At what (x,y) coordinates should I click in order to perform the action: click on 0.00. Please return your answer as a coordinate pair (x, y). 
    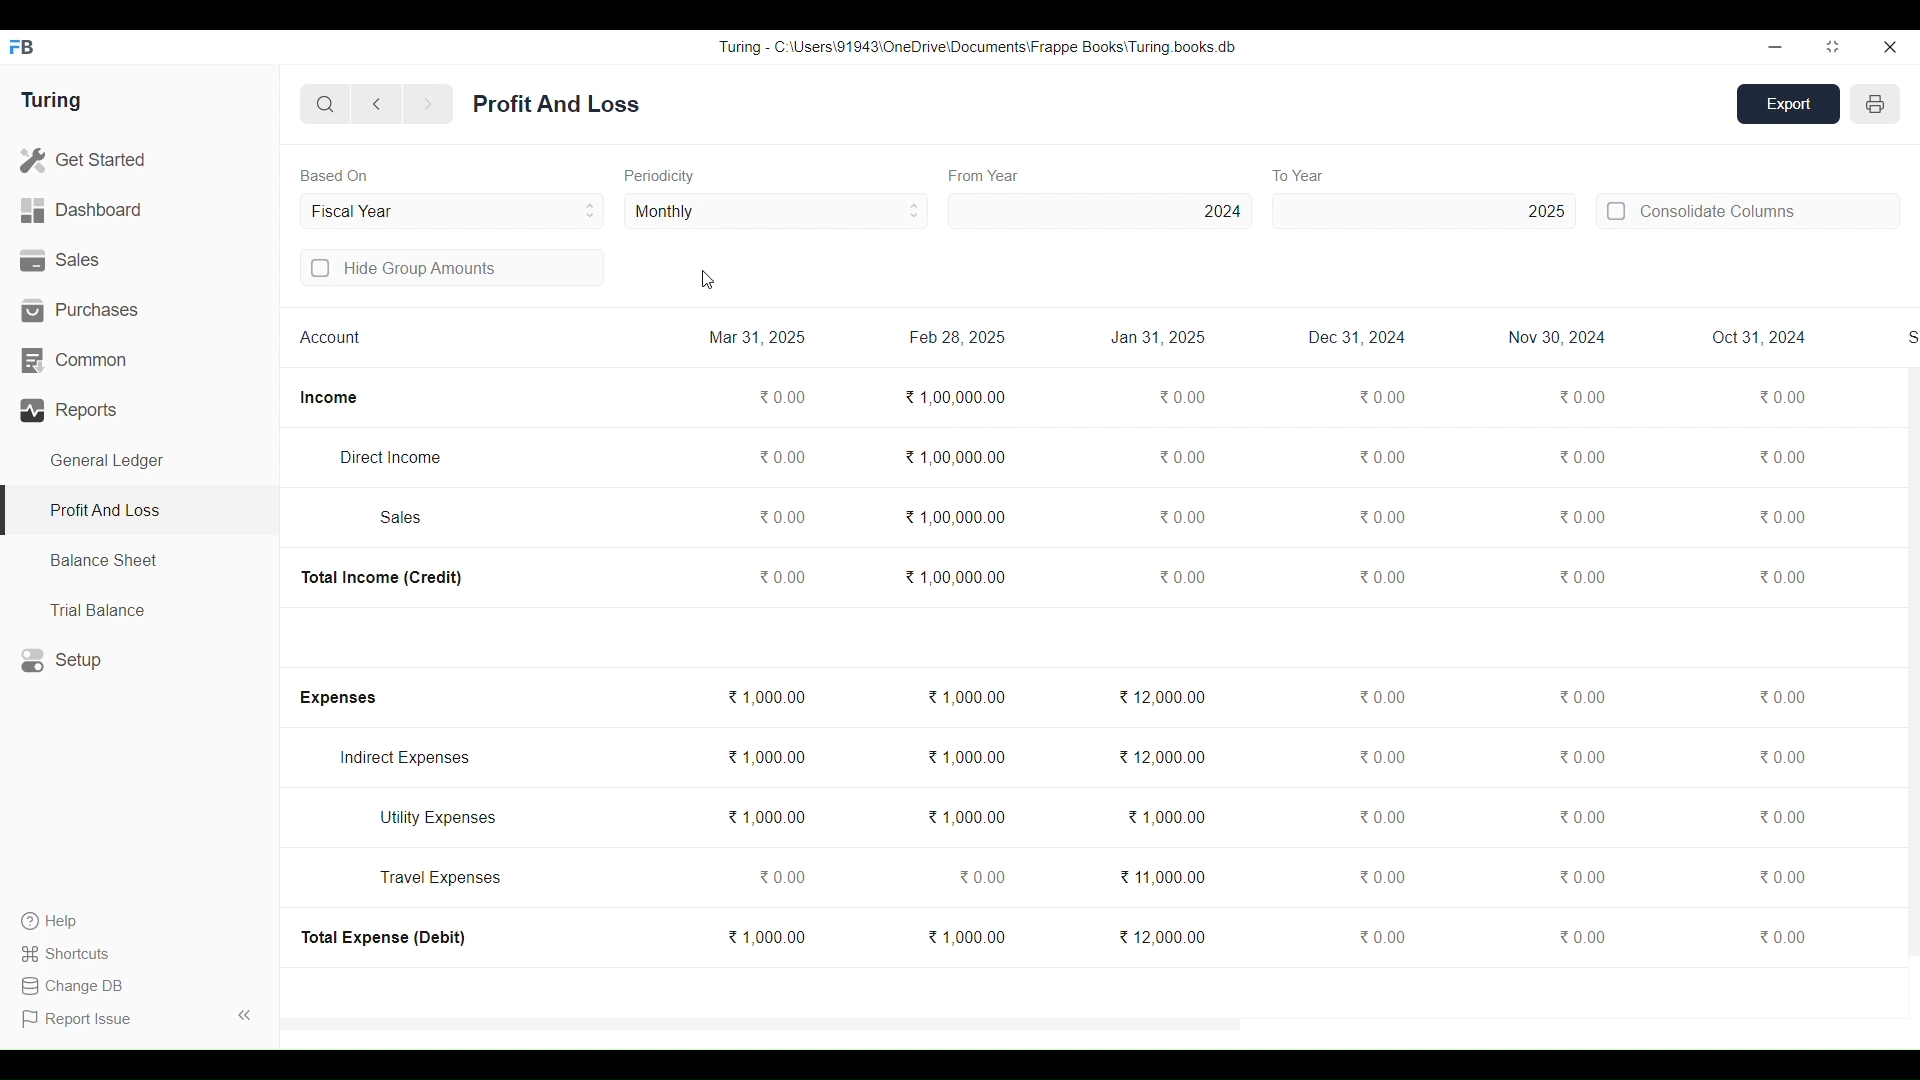
    Looking at the image, I should click on (781, 516).